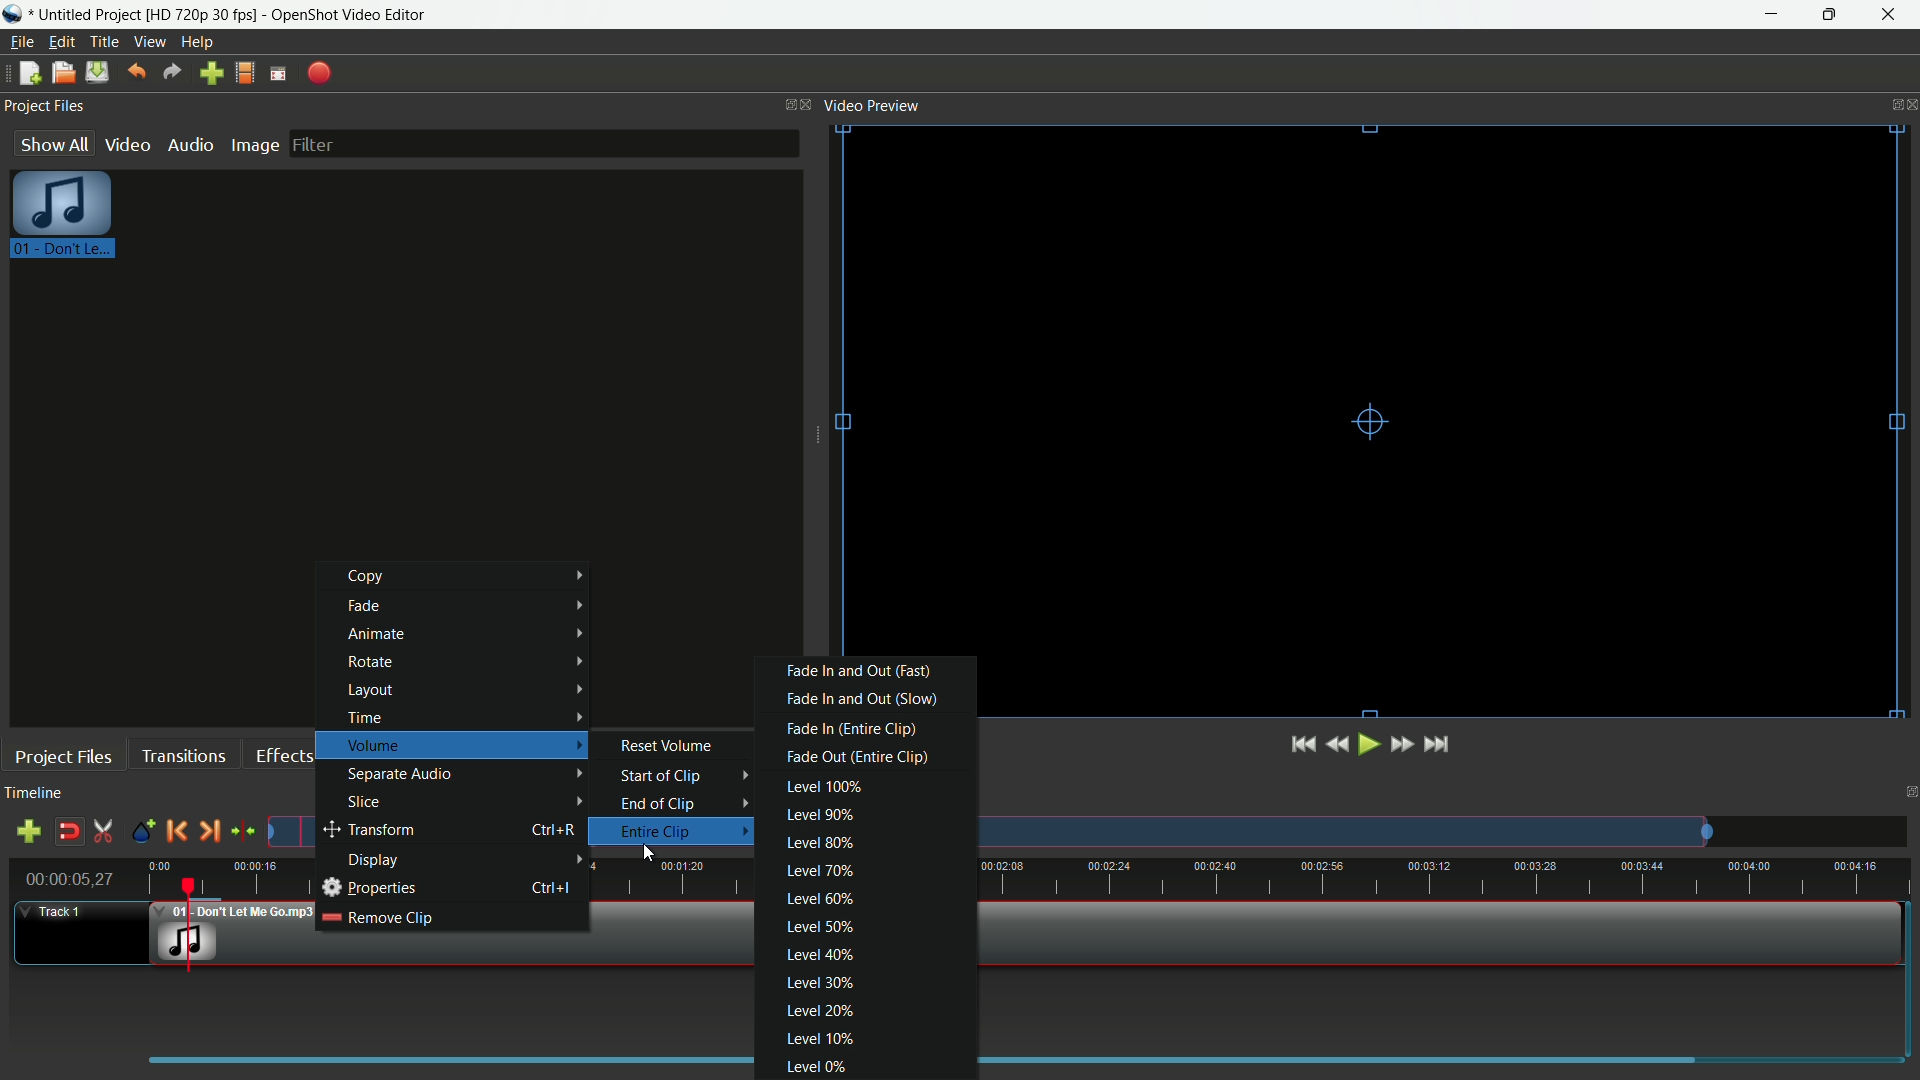  I want to click on start of clip, so click(689, 776).